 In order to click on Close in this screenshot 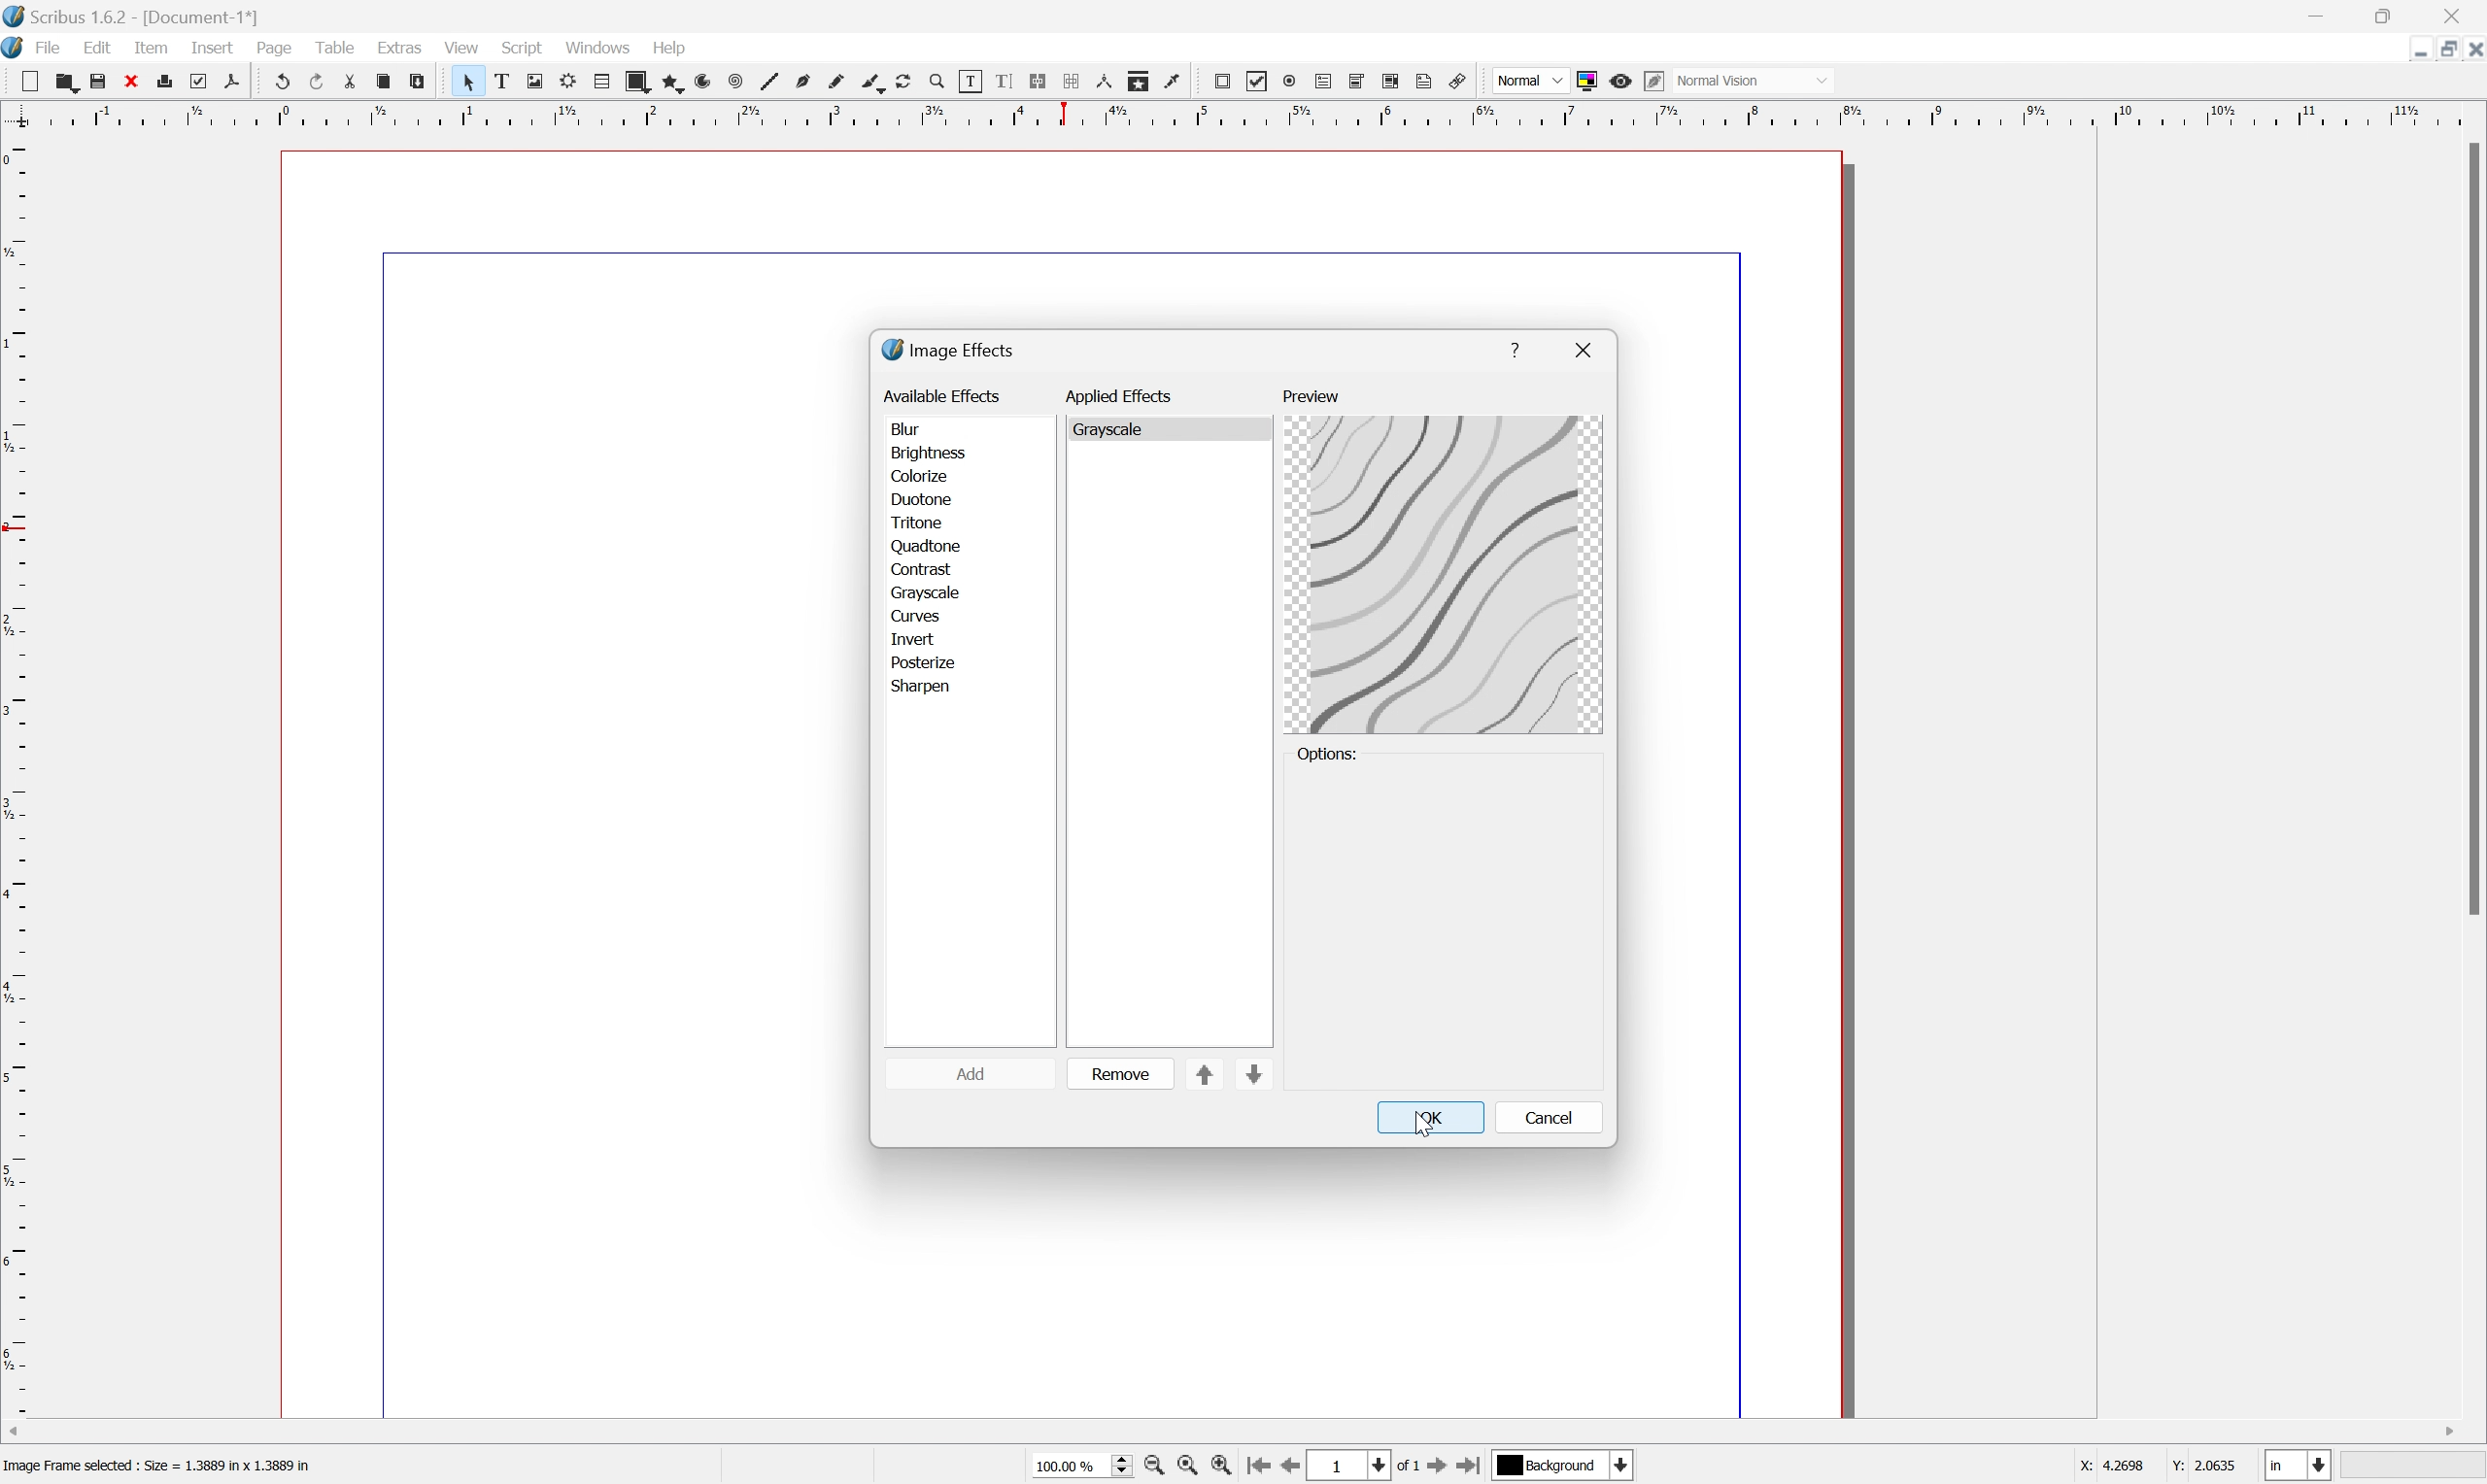, I will do `click(2459, 17)`.